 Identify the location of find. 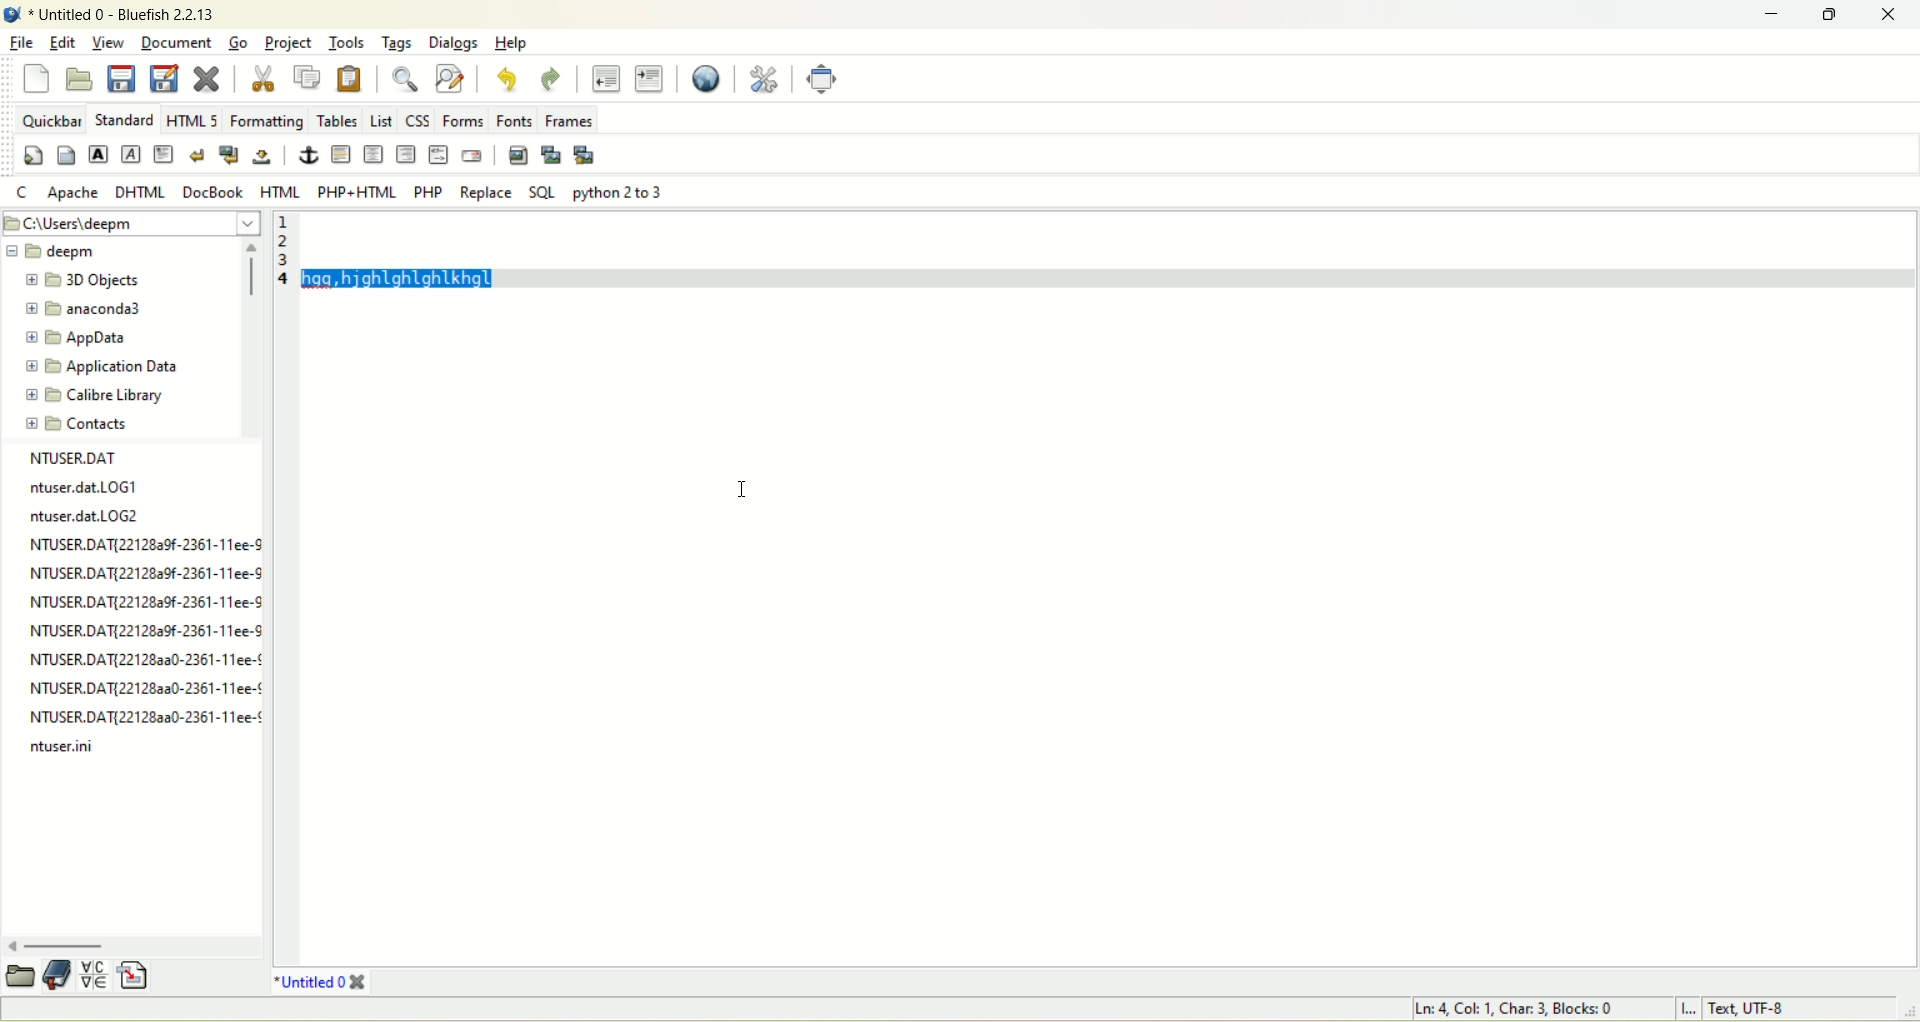
(406, 78).